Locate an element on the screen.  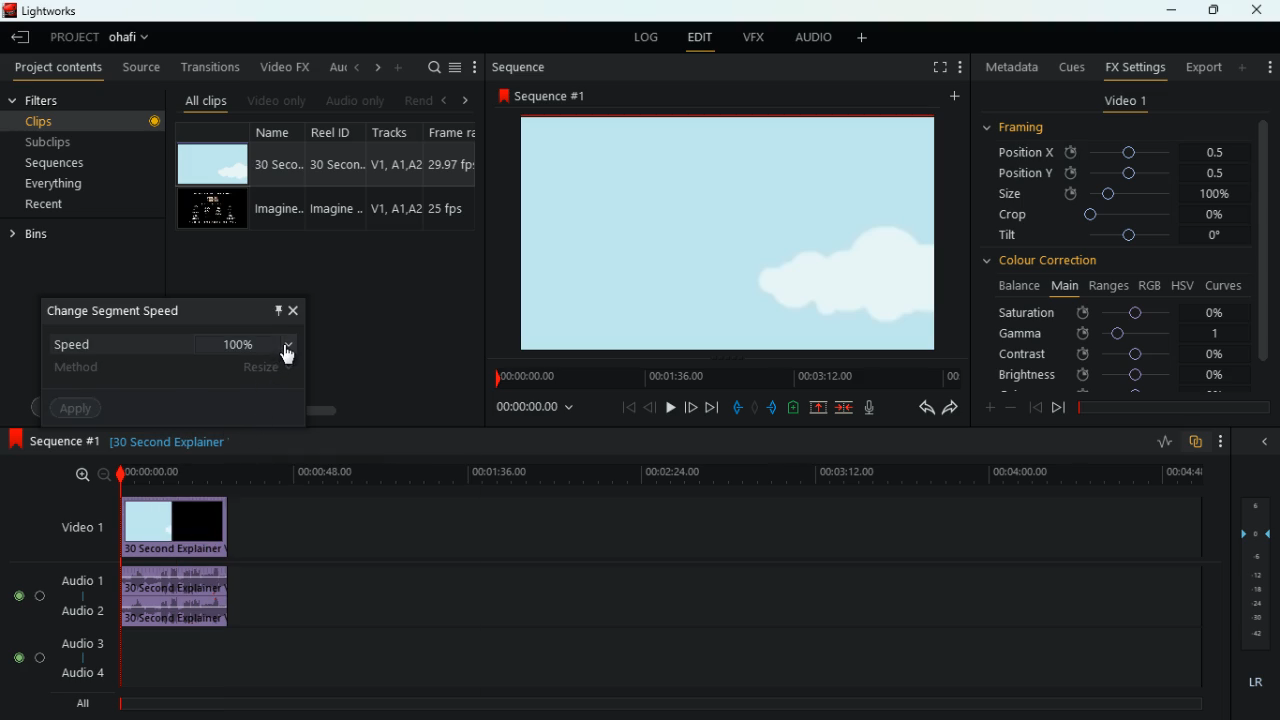
more is located at coordinates (1244, 67).